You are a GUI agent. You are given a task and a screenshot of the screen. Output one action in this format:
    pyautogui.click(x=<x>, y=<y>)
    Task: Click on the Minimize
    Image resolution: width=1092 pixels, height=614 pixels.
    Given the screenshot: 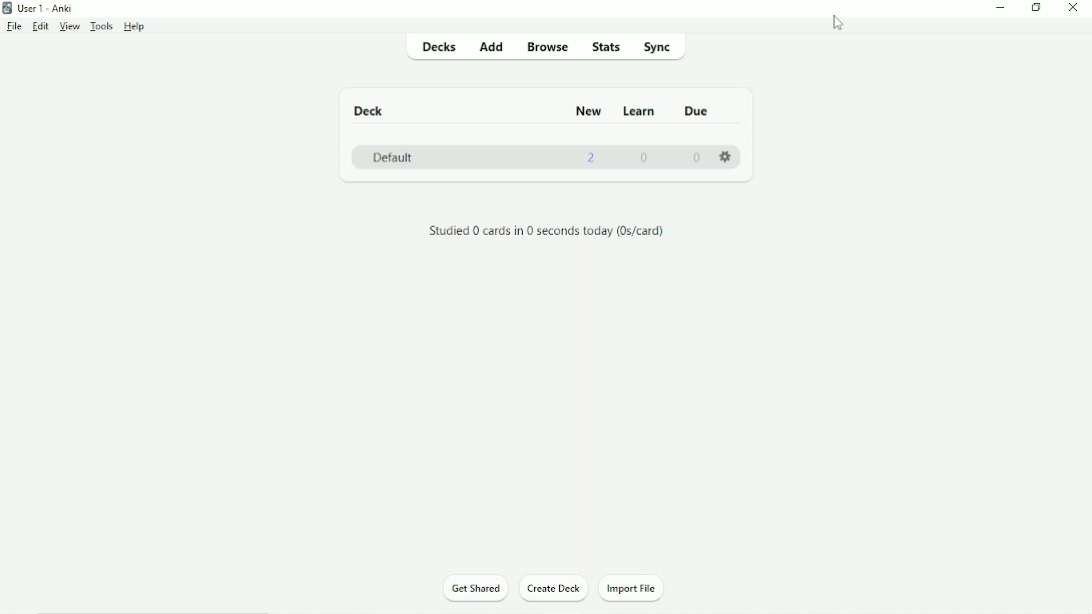 What is the action you would take?
    pyautogui.click(x=1002, y=8)
    